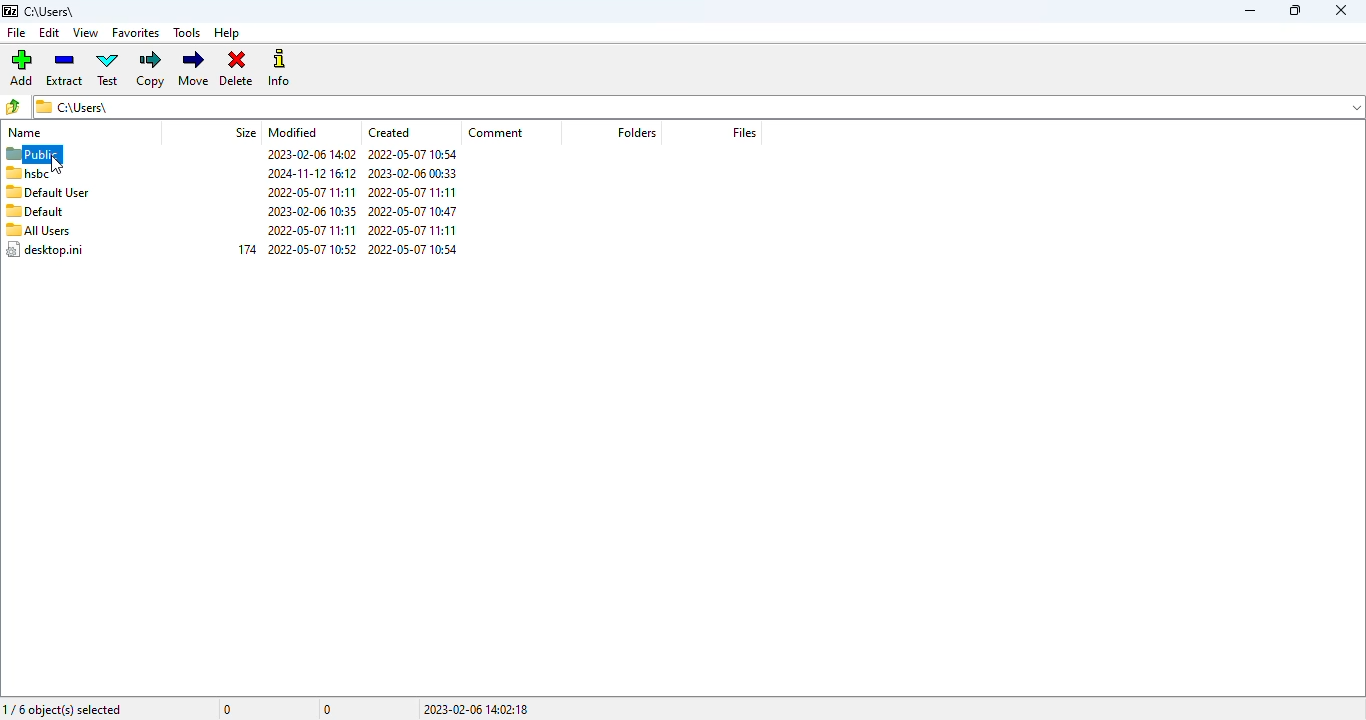 The width and height of the screenshot is (1366, 720). Describe the element at coordinates (64, 67) in the screenshot. I see `extract` at that location.